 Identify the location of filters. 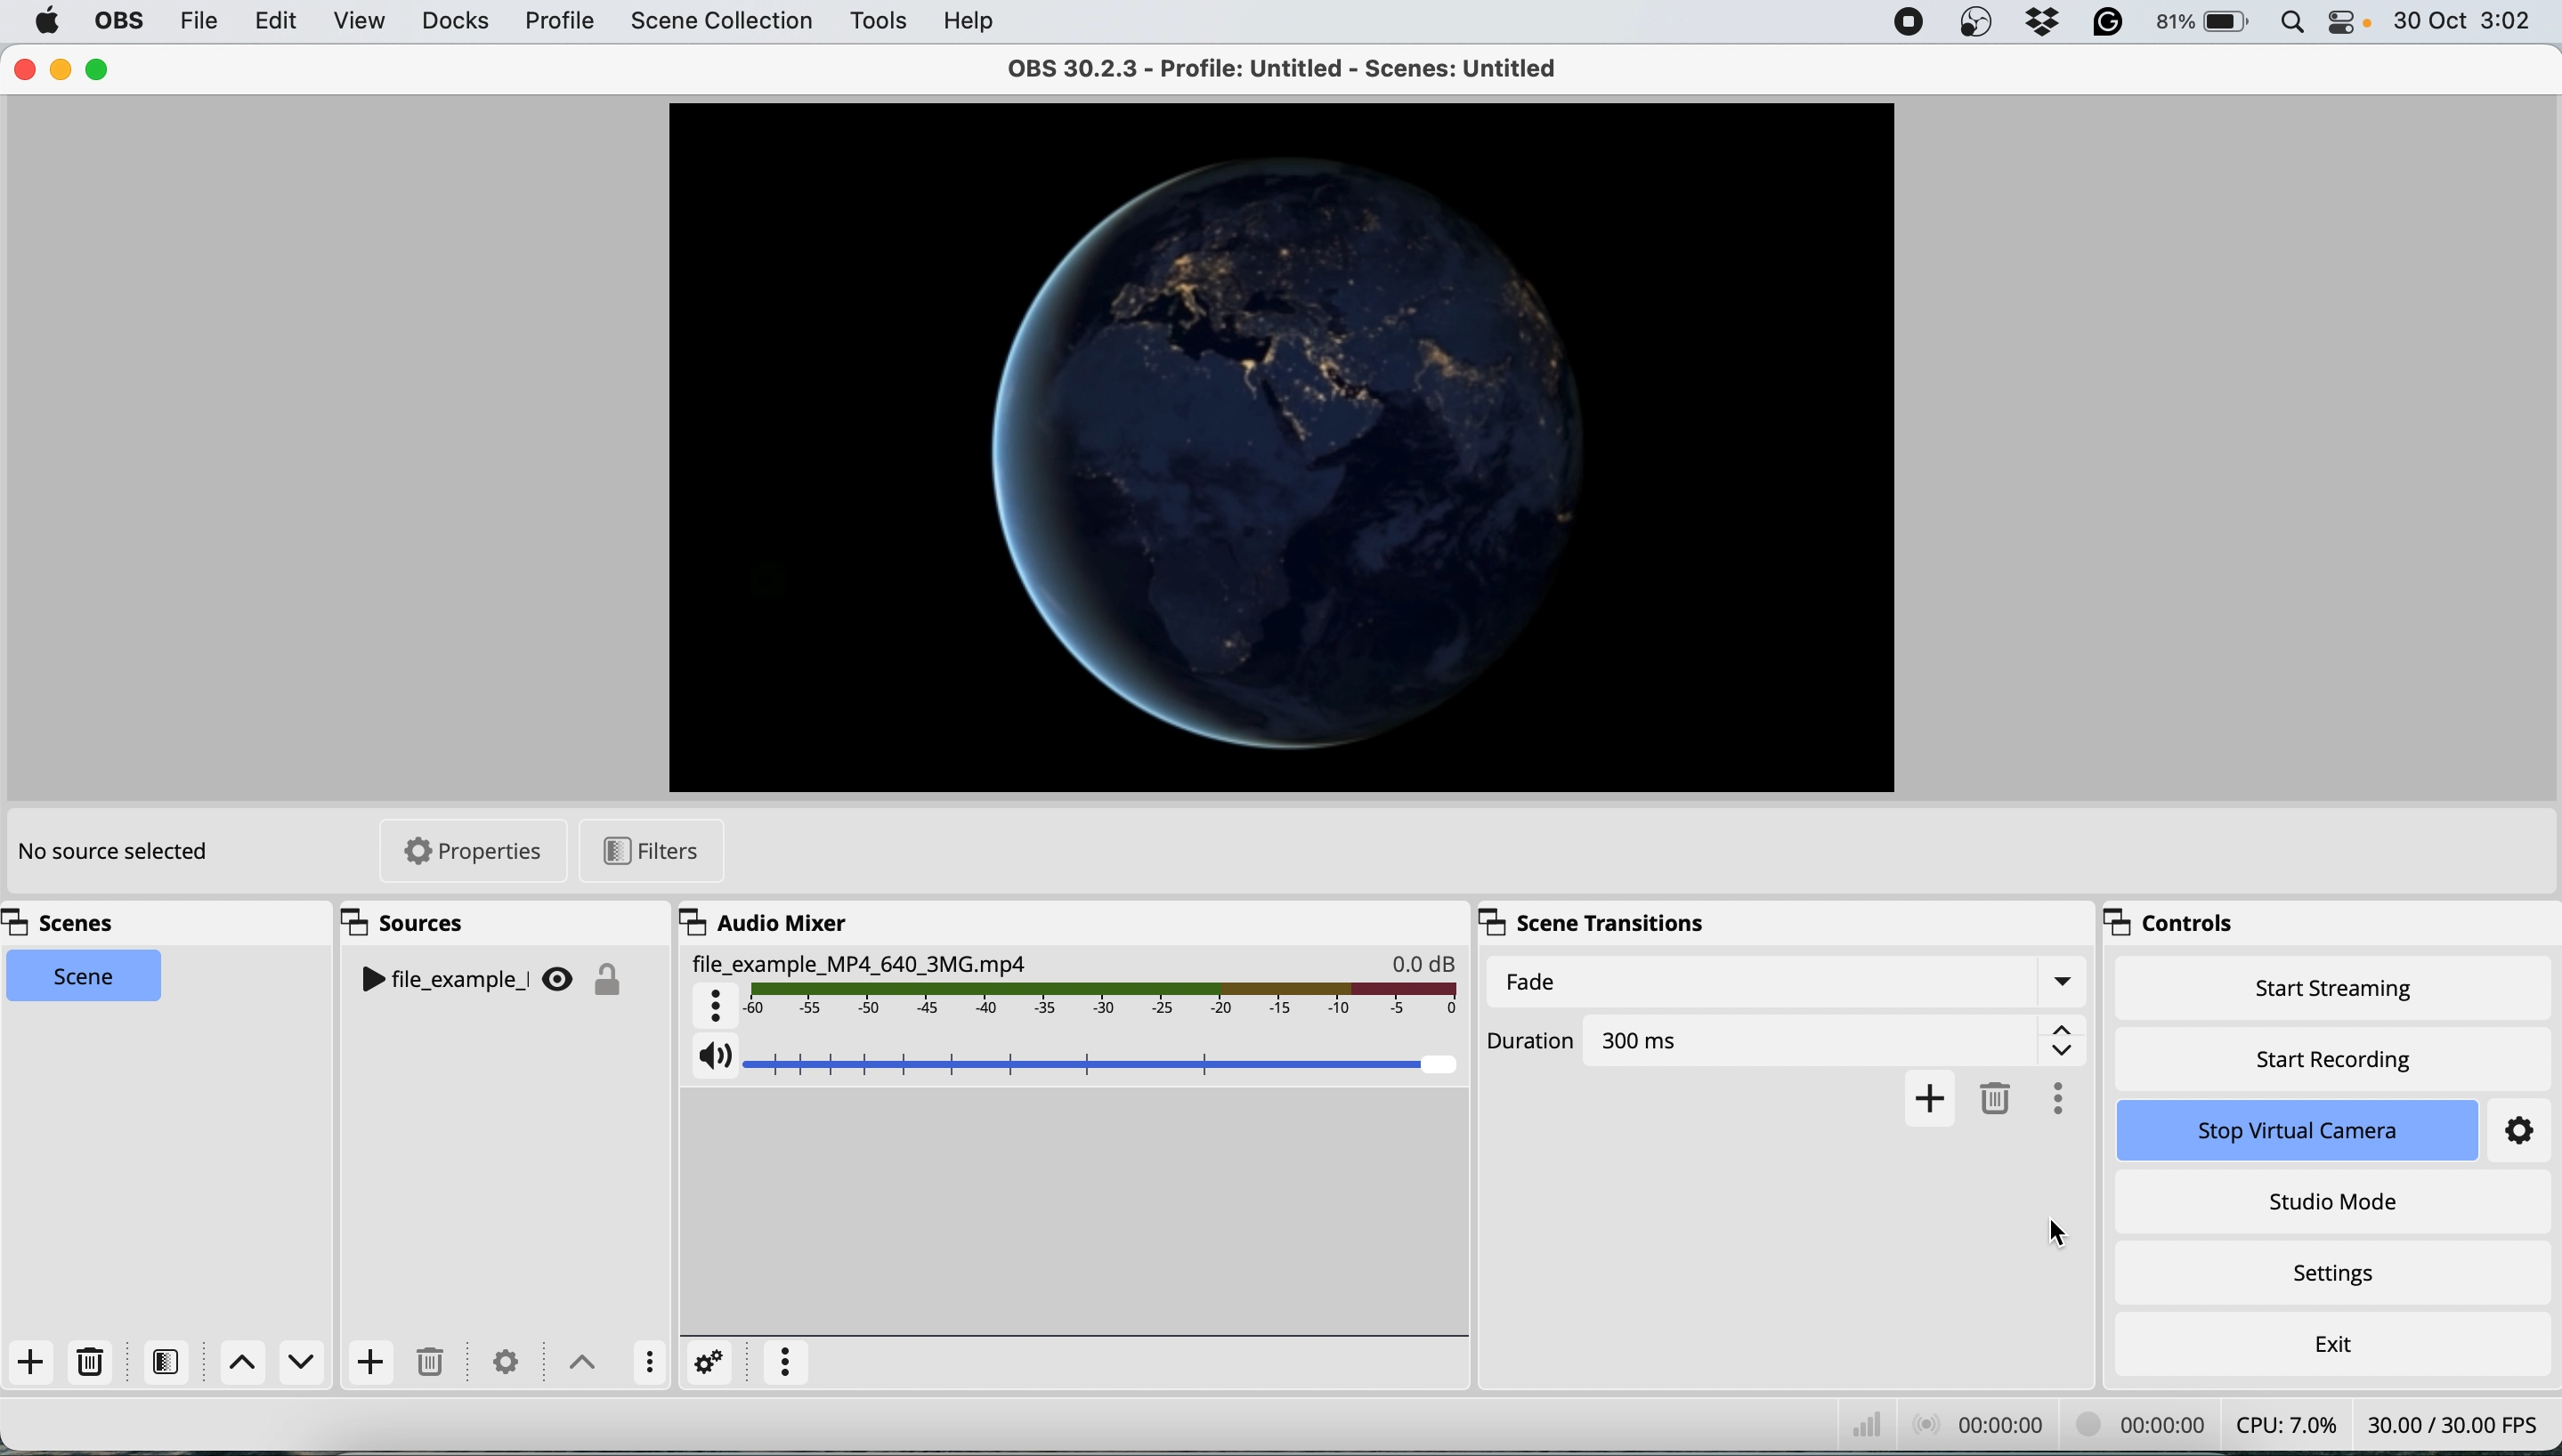
(643, 849).